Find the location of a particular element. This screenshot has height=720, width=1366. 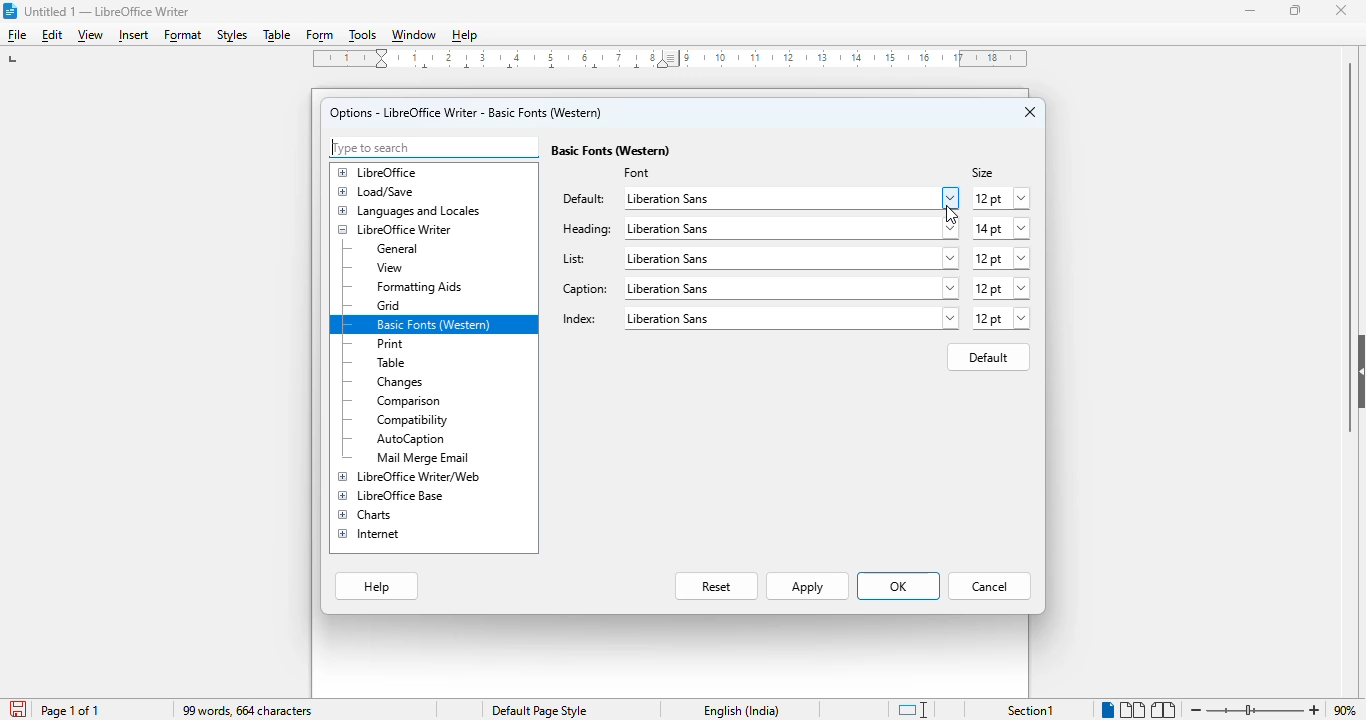

1 is located at coordinates (341, 58).